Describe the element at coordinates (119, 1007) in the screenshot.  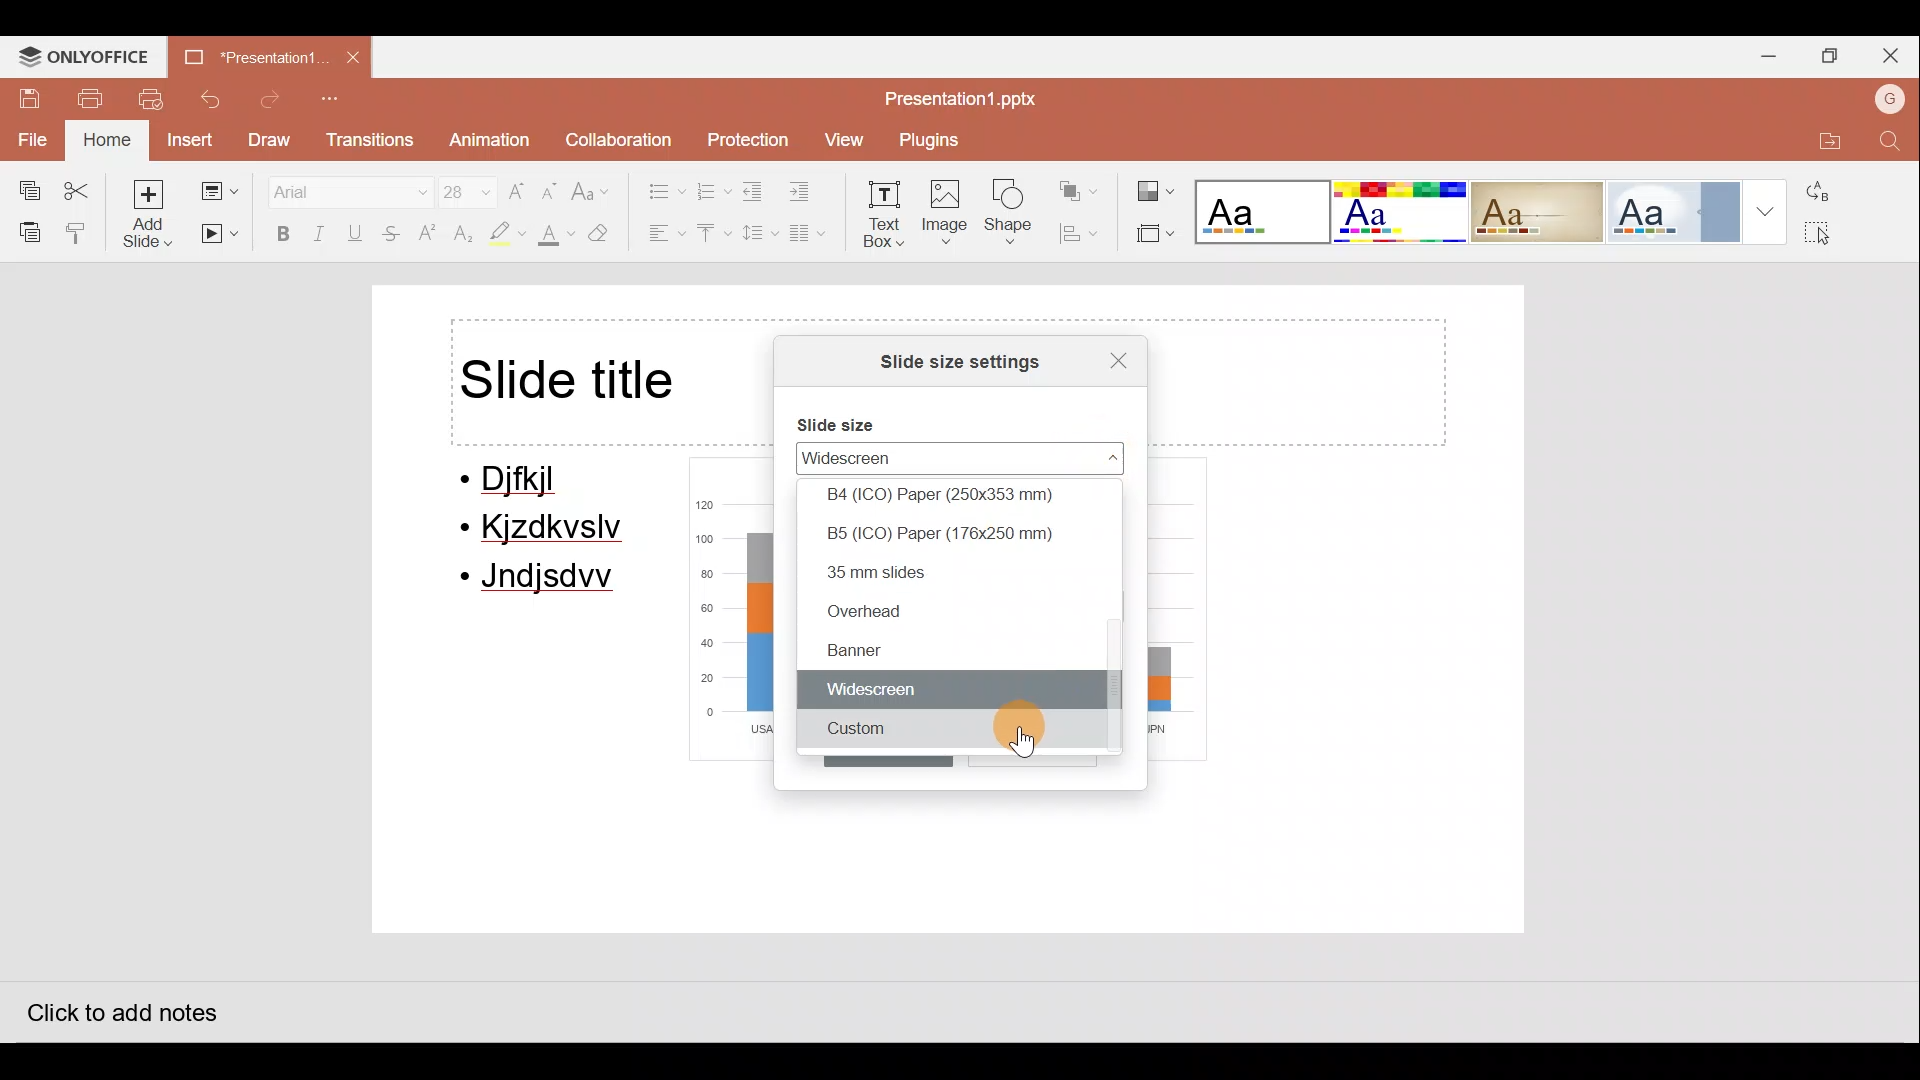
I see `Click to add notes` at that location.